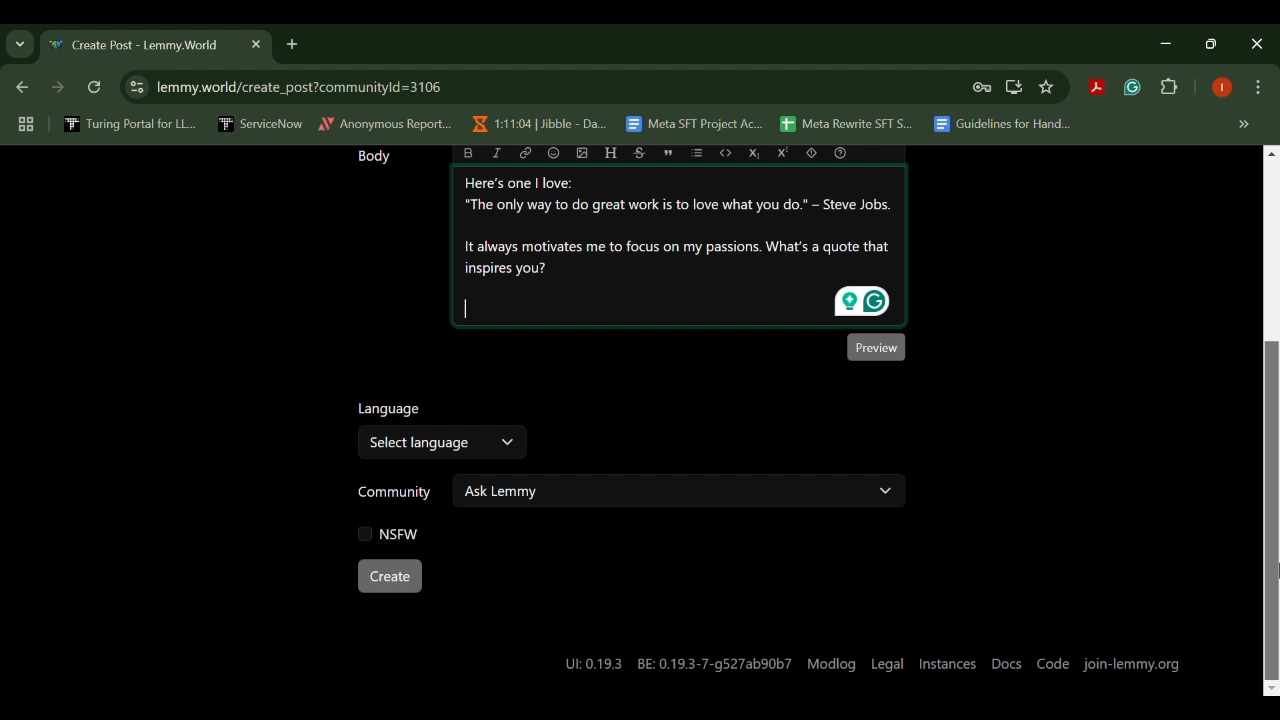  What do you see at coordinates (254, 44) in the screenshot?
I see `Close Tab` at bounding box center [254, 44].